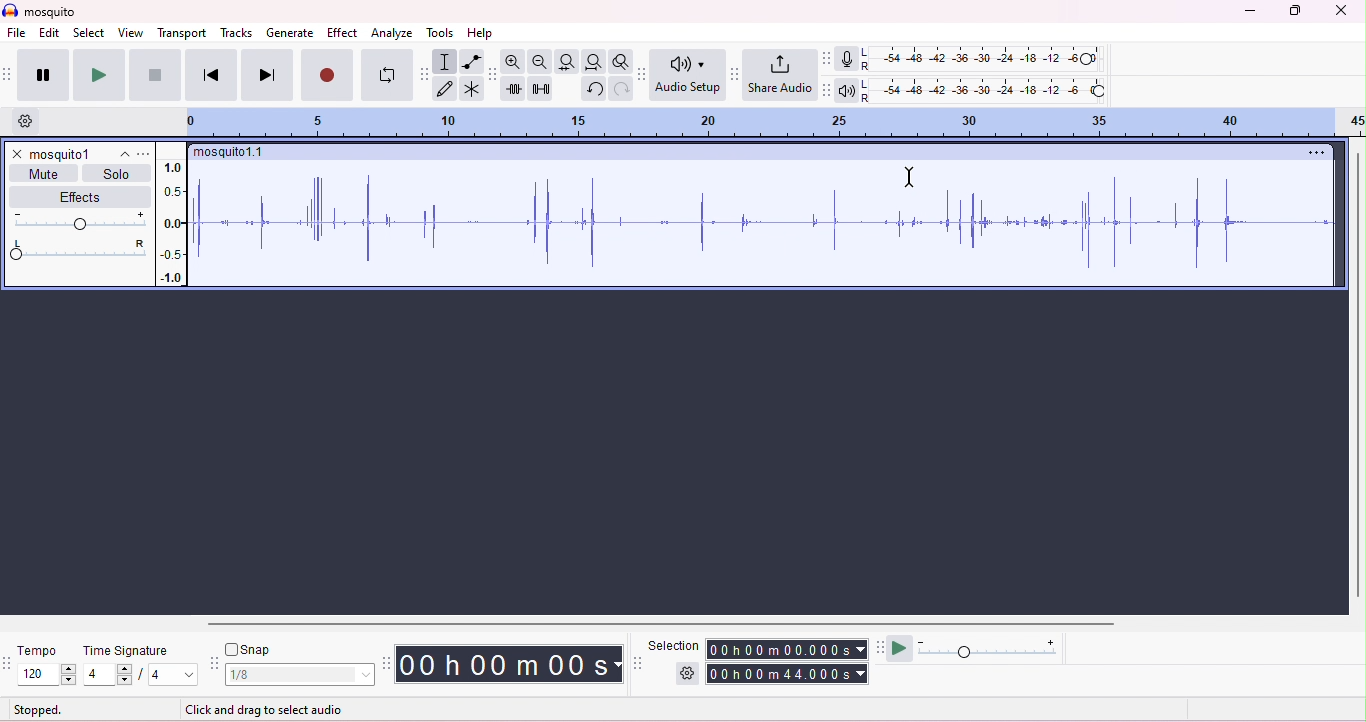 The width and height of the screenshot is (1366, 722). Describe the element at coordinates (1248, 12) in the screenshot. I see `minimize` at that location.